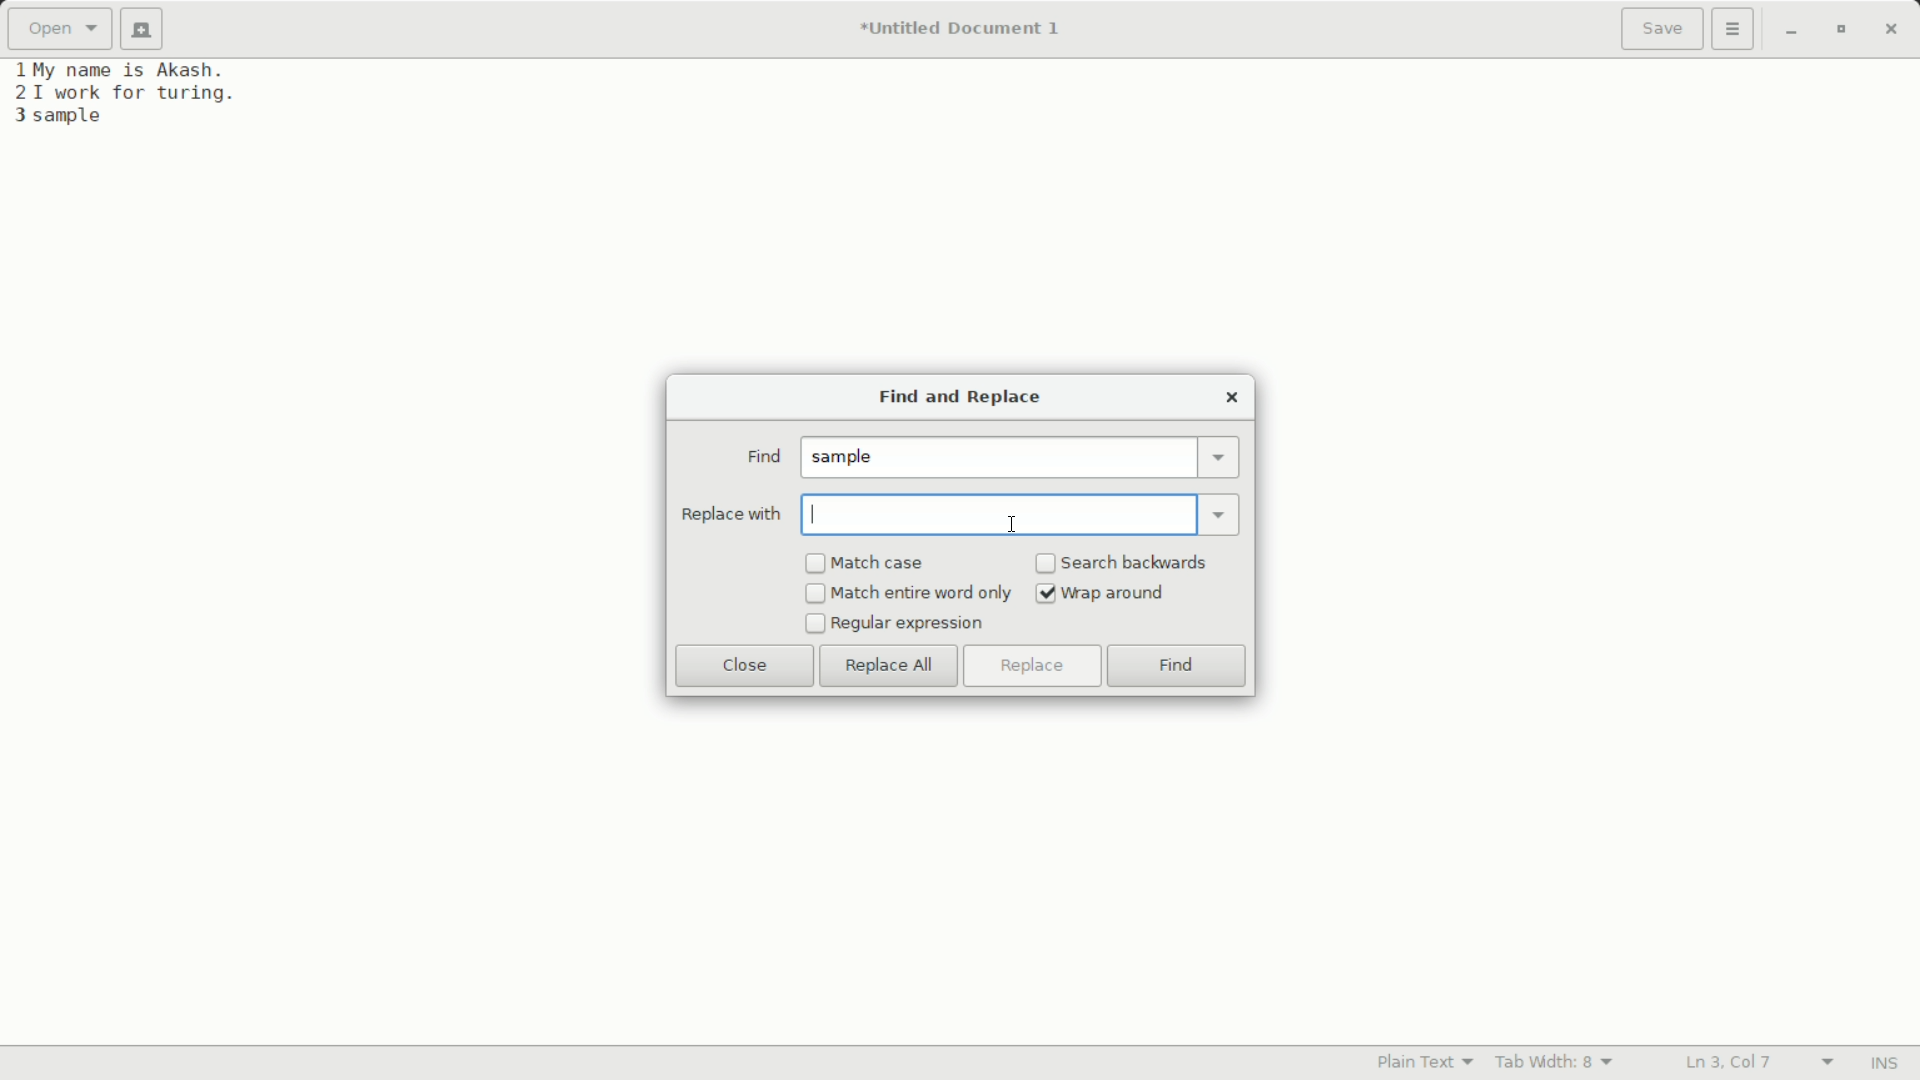  Describe the element at coordinates (123, 69) in the screenshot. I see `1My name is Akash.` at that location.